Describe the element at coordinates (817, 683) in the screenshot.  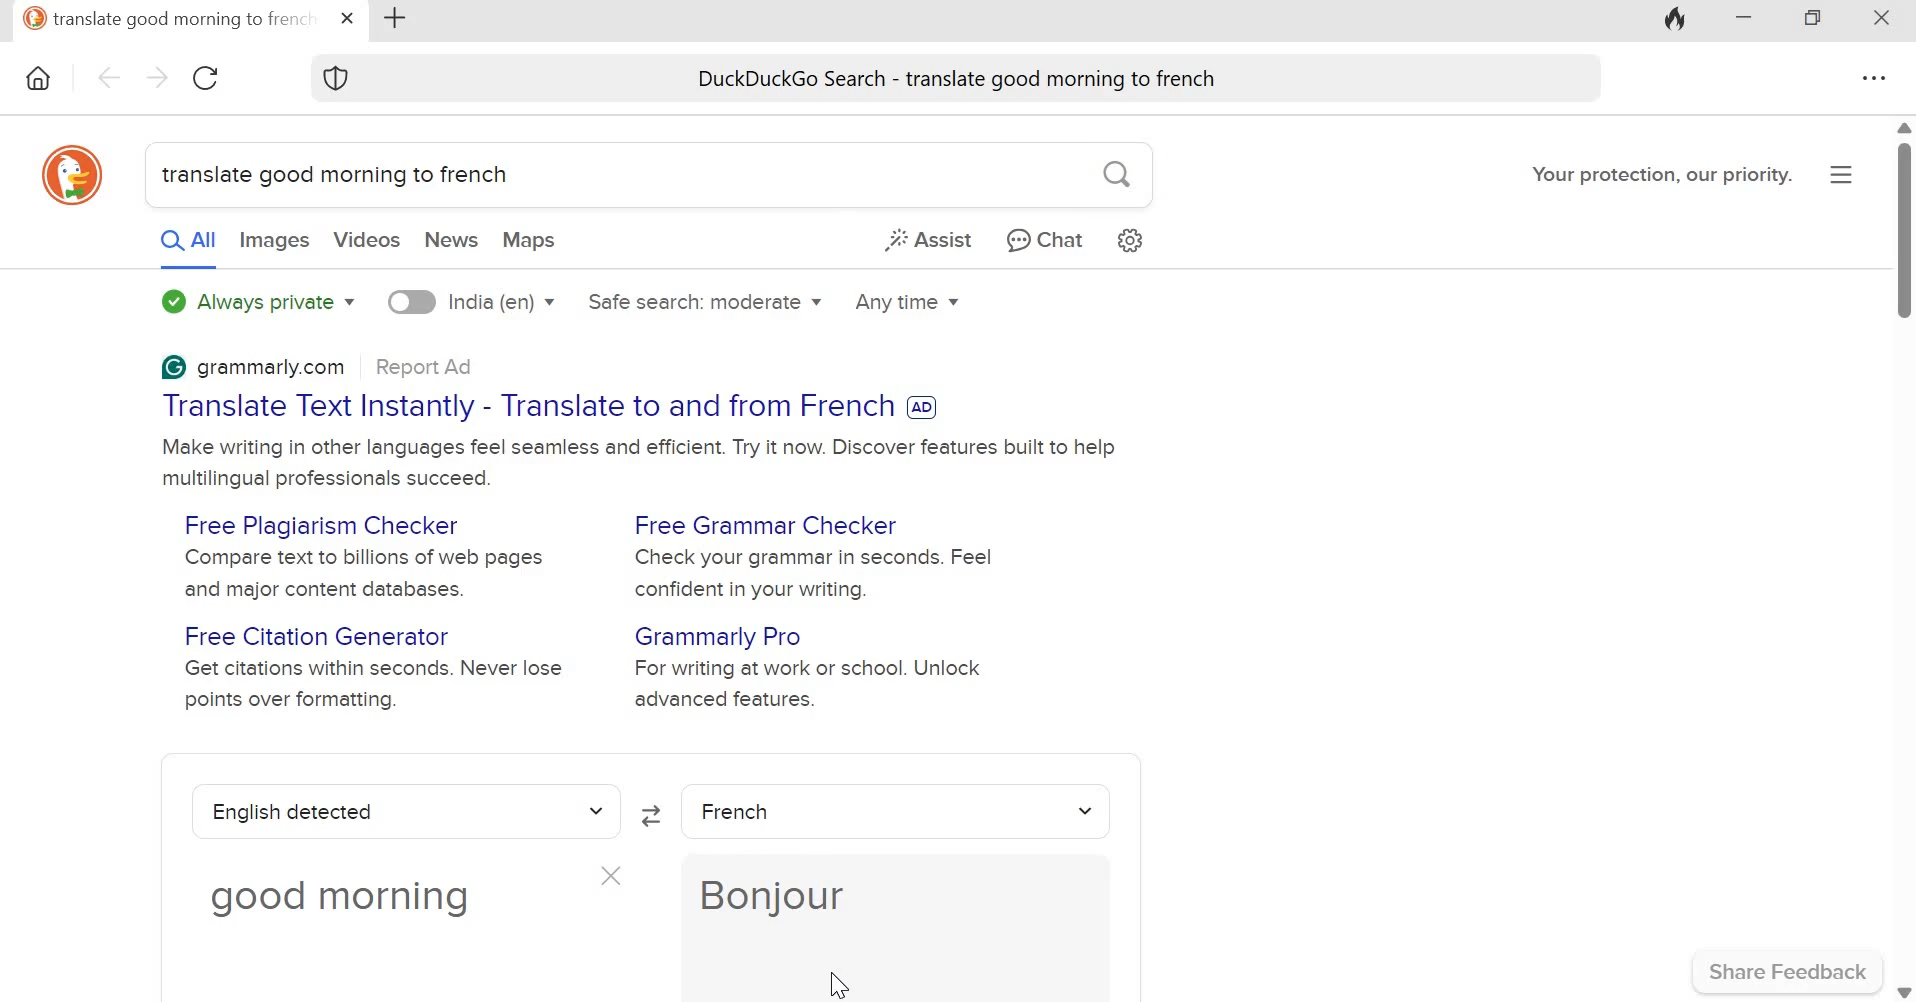
I see `For writing at work or school. Unlock advanced features.` at that location.